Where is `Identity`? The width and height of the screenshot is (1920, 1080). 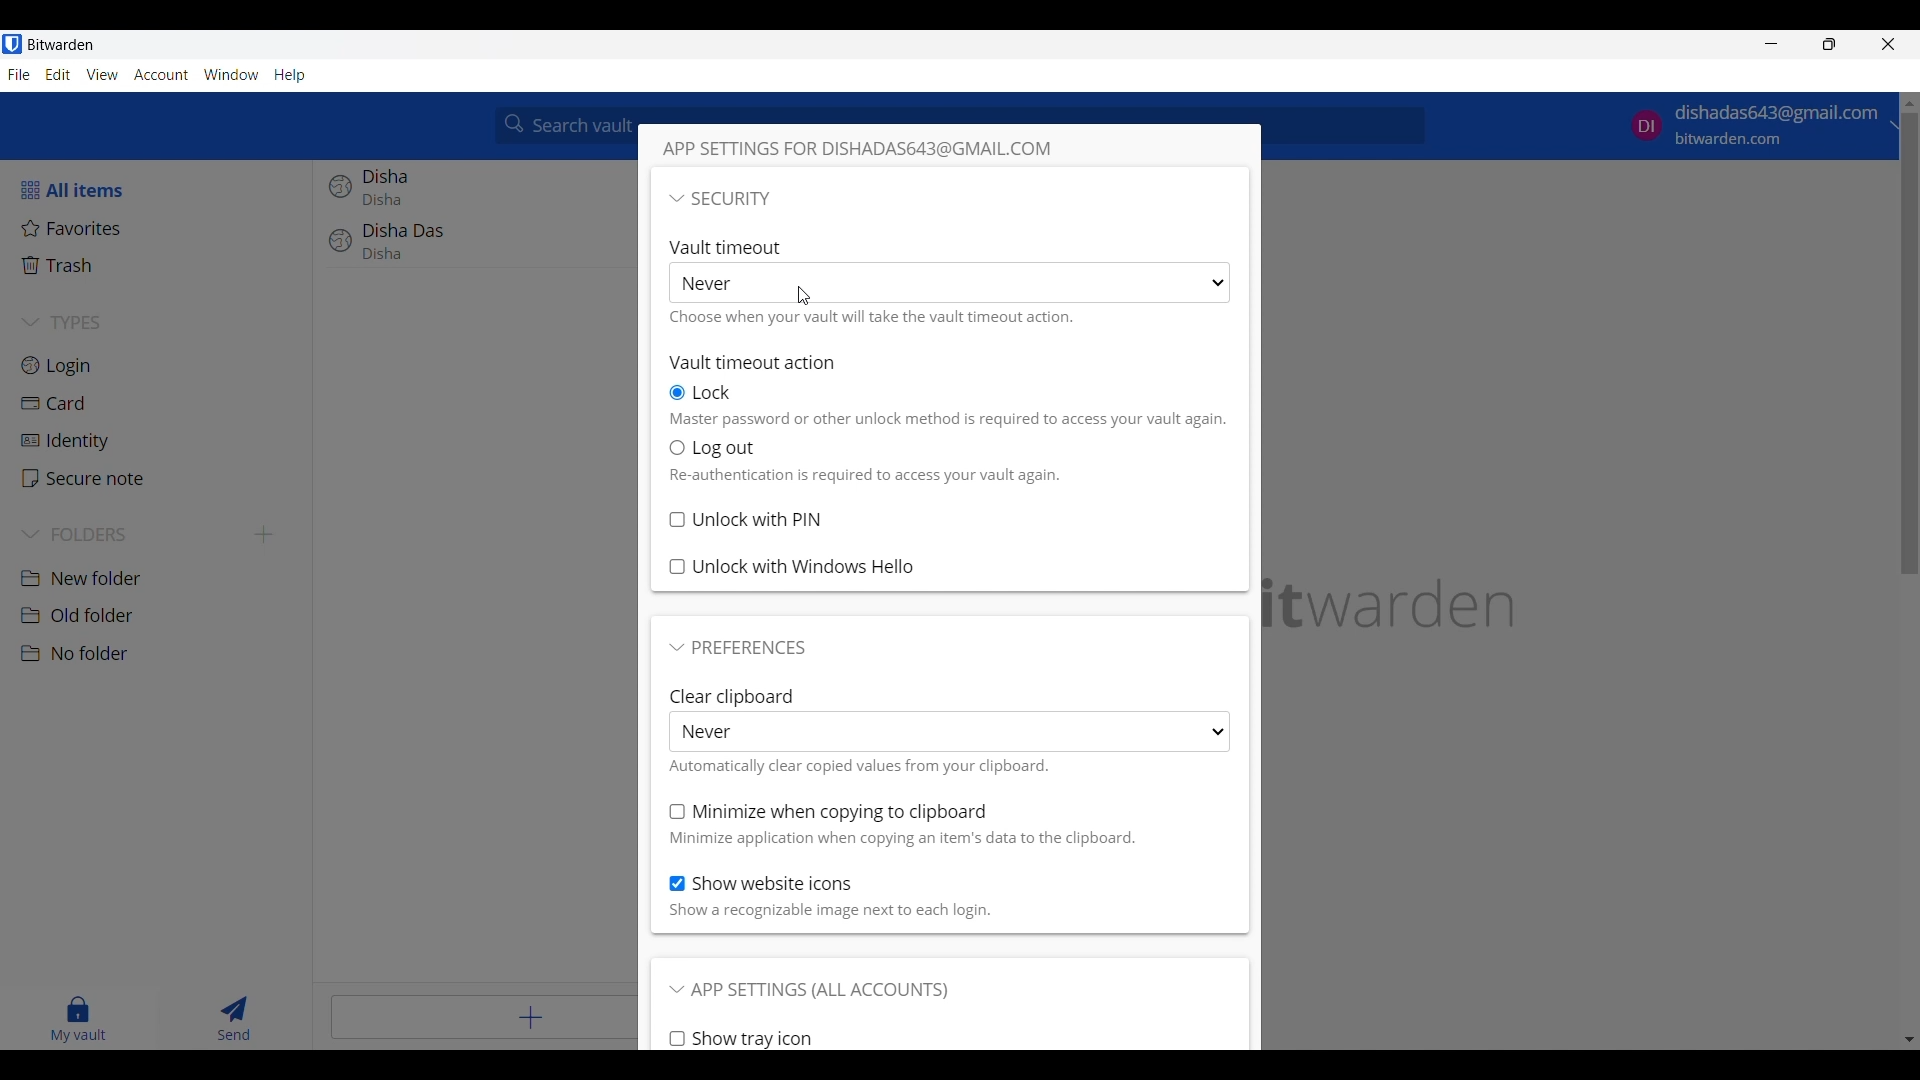
Identity is located at coordinates (160, 442).